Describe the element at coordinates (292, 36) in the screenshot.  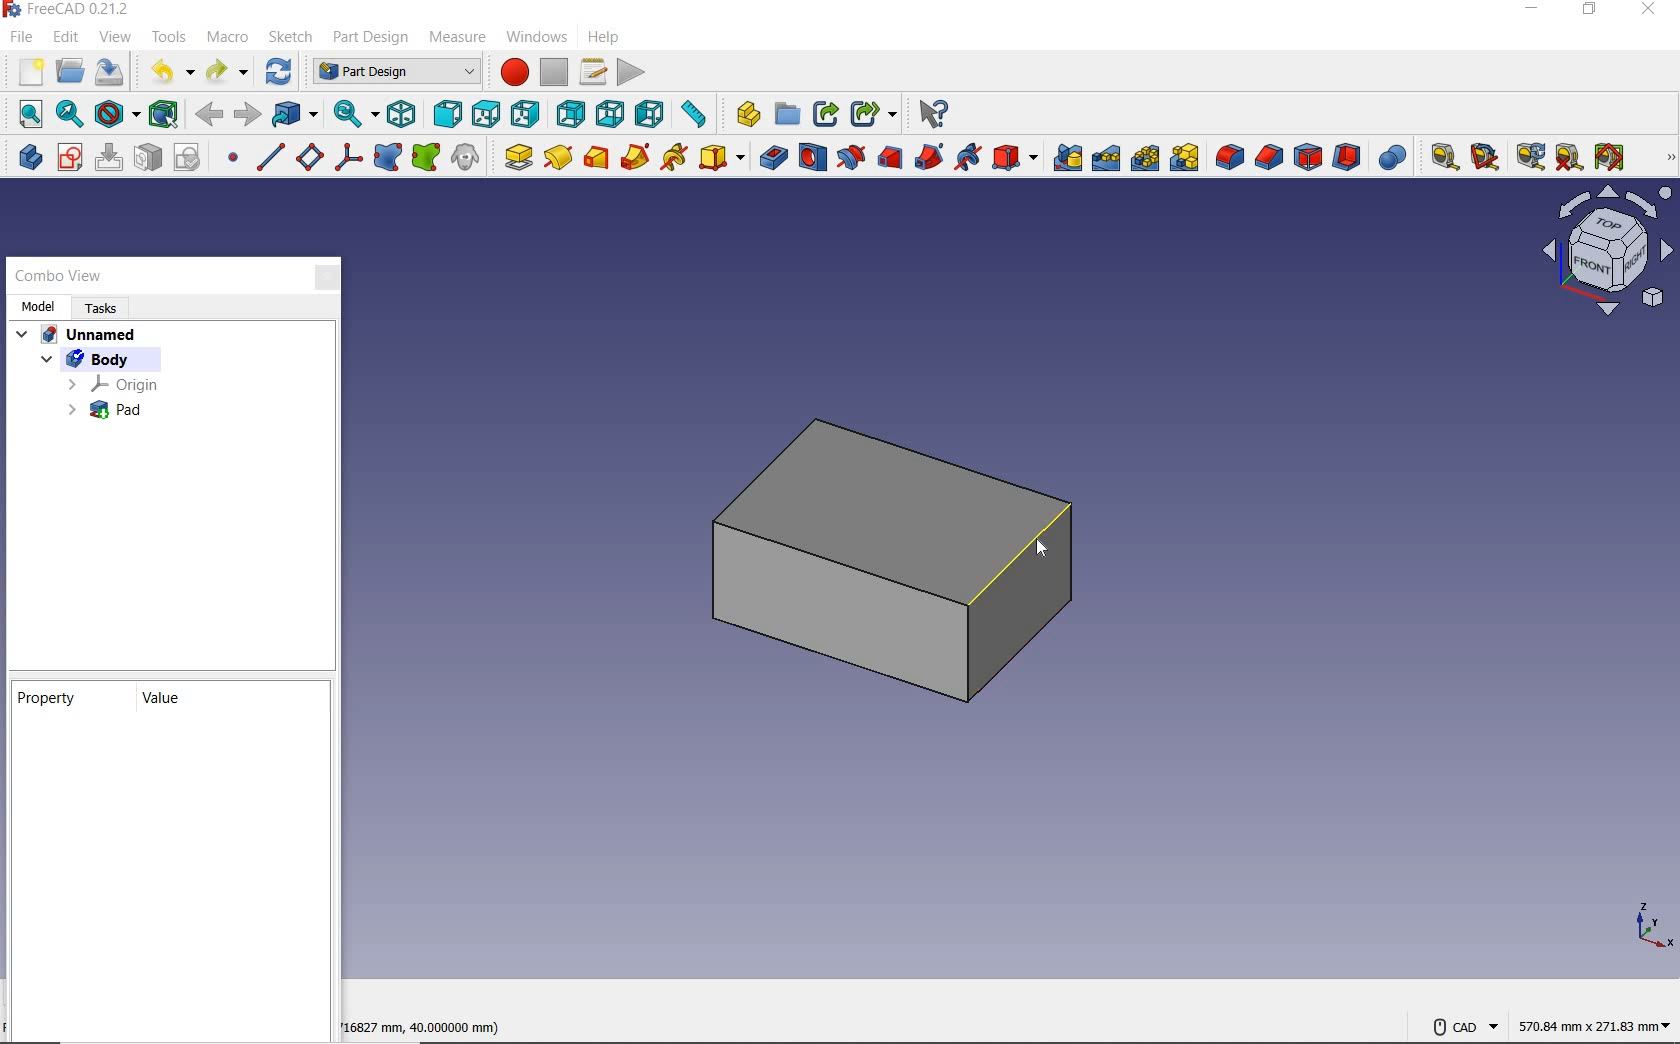
I see `sketch` at that location.